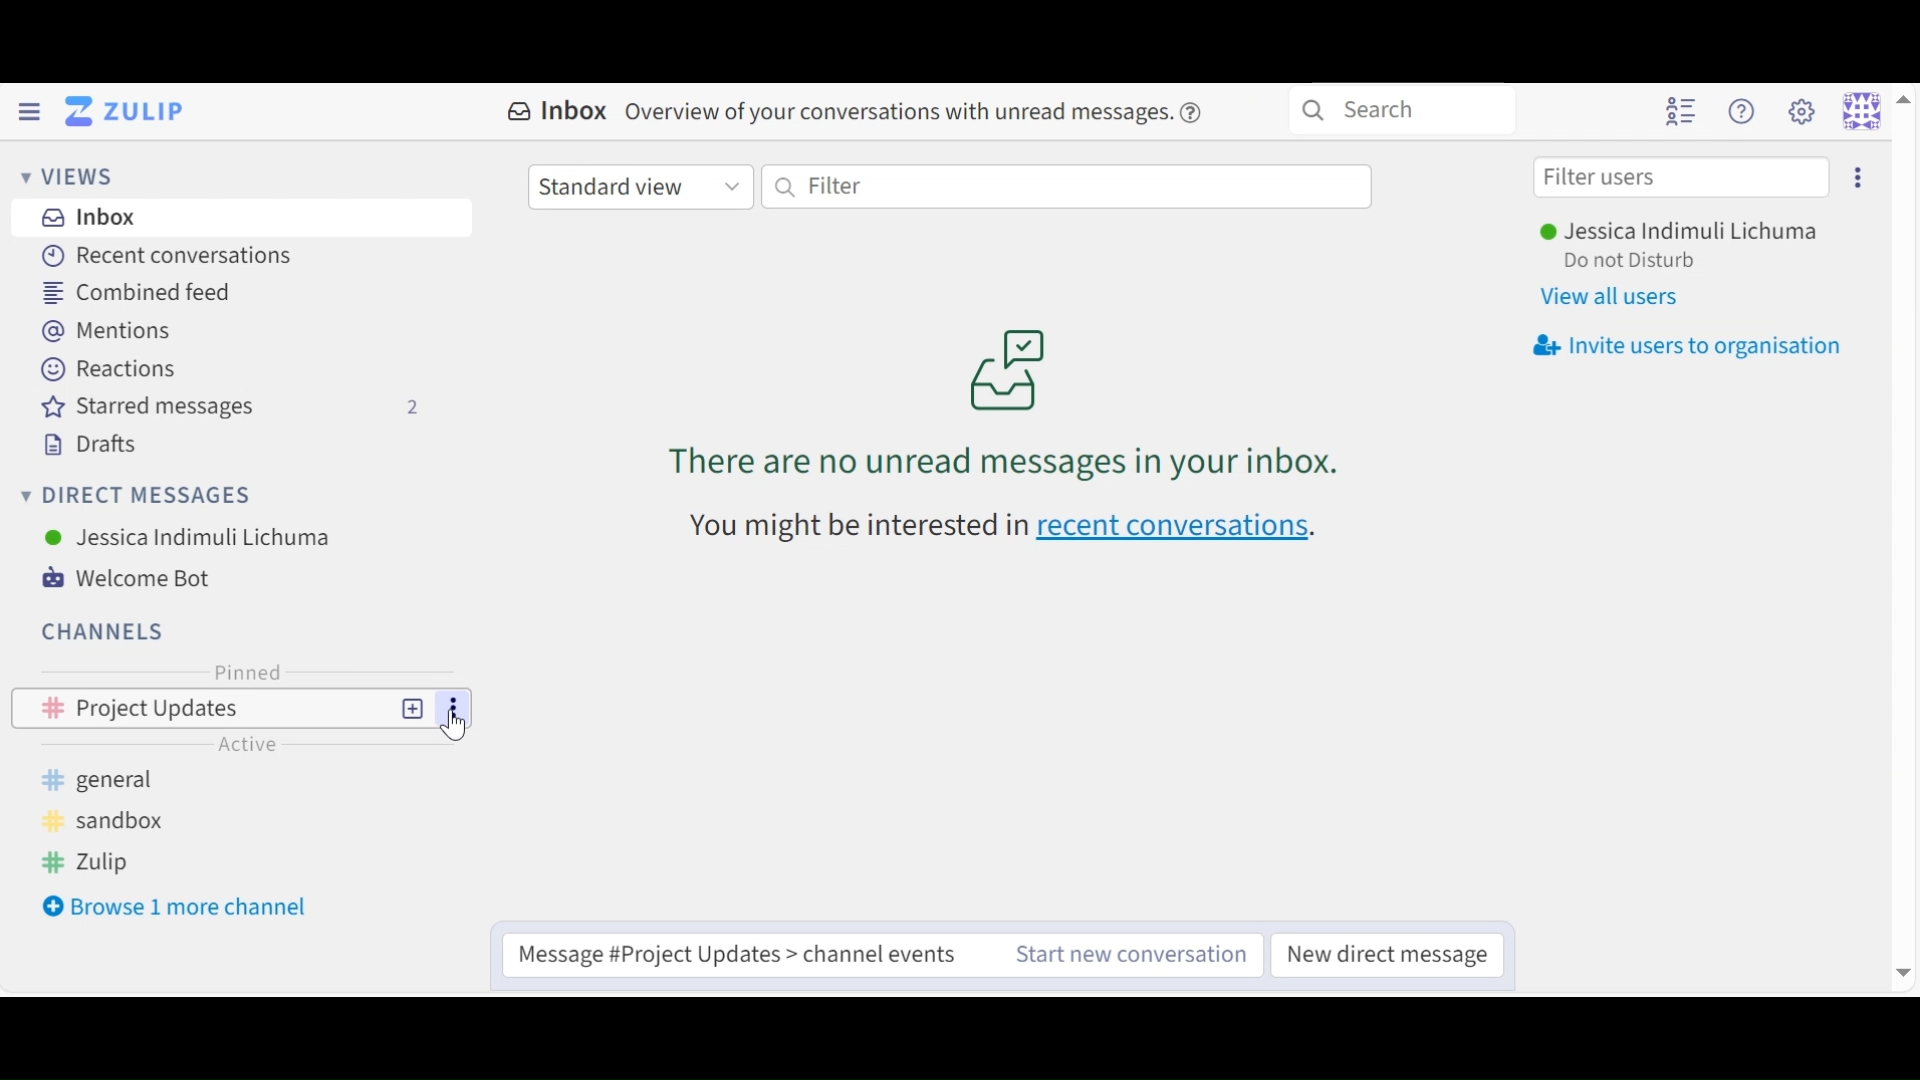  Describe the element at coordinates (125, 580) in the screenshot. I see `Welcome Bot` at that location.